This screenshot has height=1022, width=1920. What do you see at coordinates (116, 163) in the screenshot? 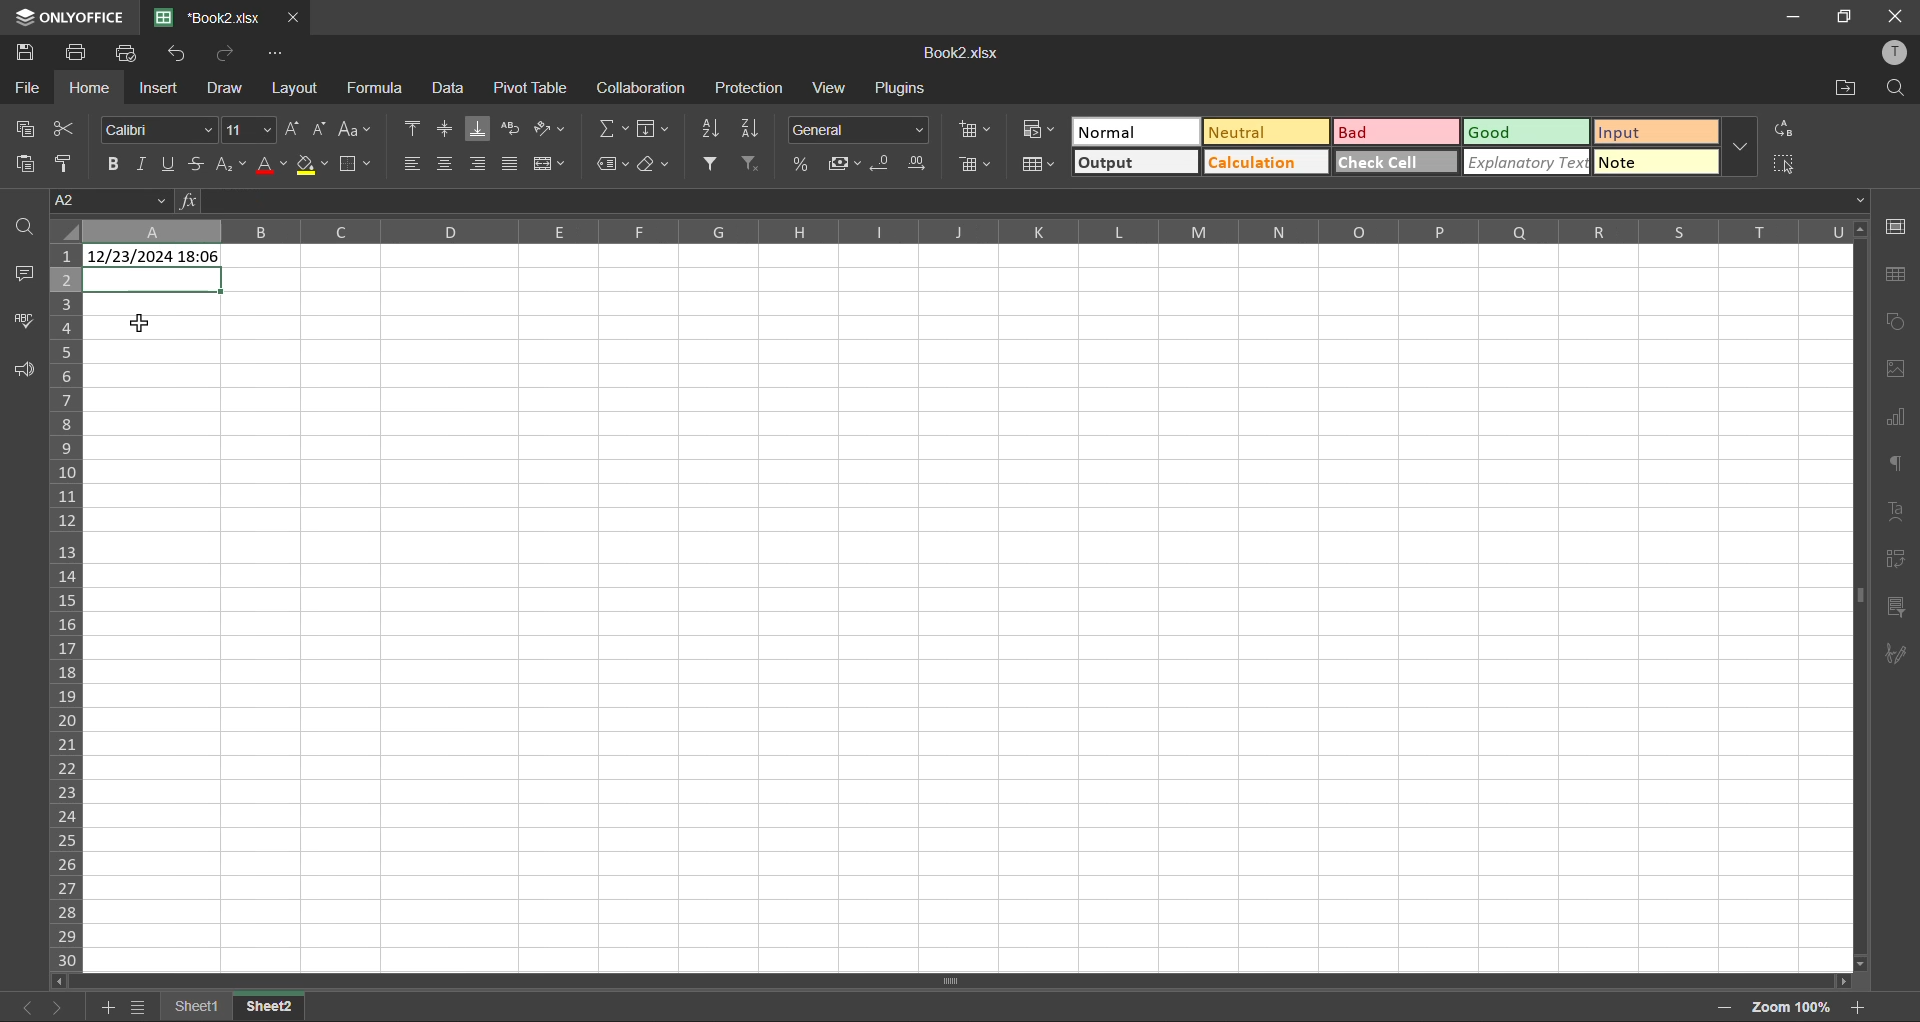
I see `bold` at bounding box center [116, 163].